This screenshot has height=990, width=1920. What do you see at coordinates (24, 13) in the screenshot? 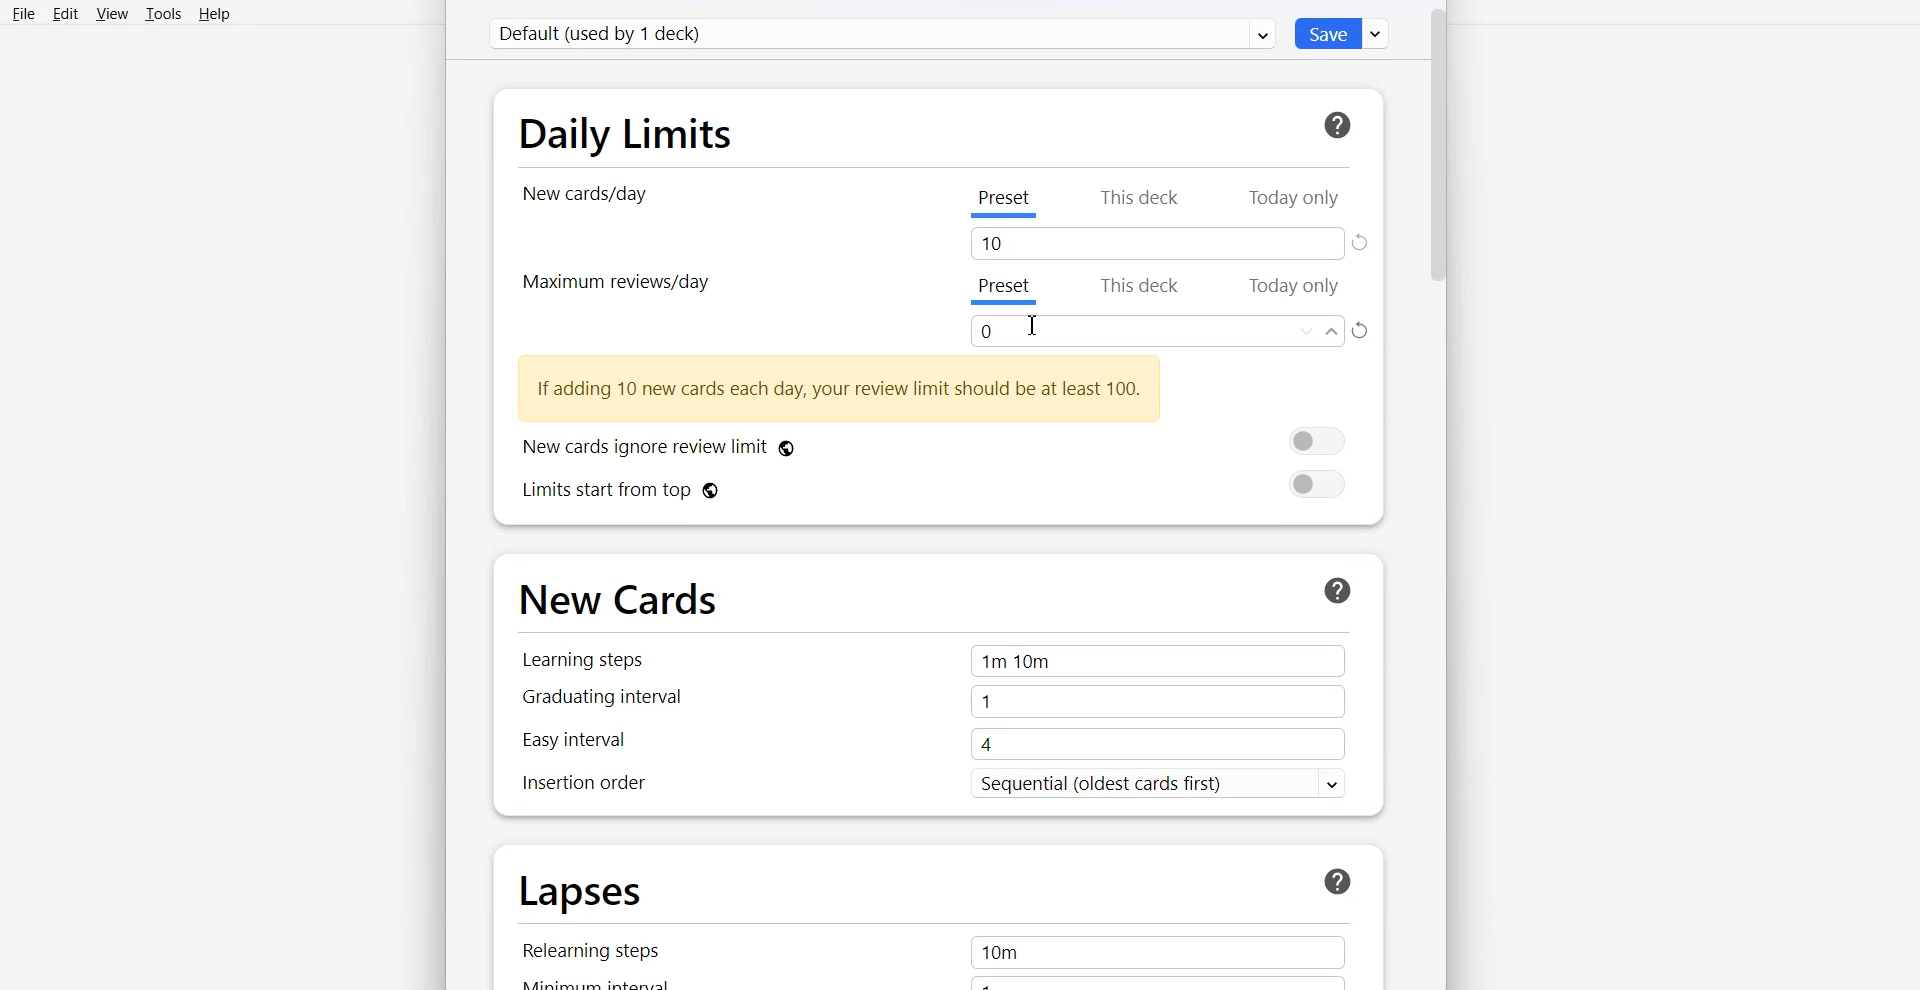
I see `File` at bounding box center [24, 13].